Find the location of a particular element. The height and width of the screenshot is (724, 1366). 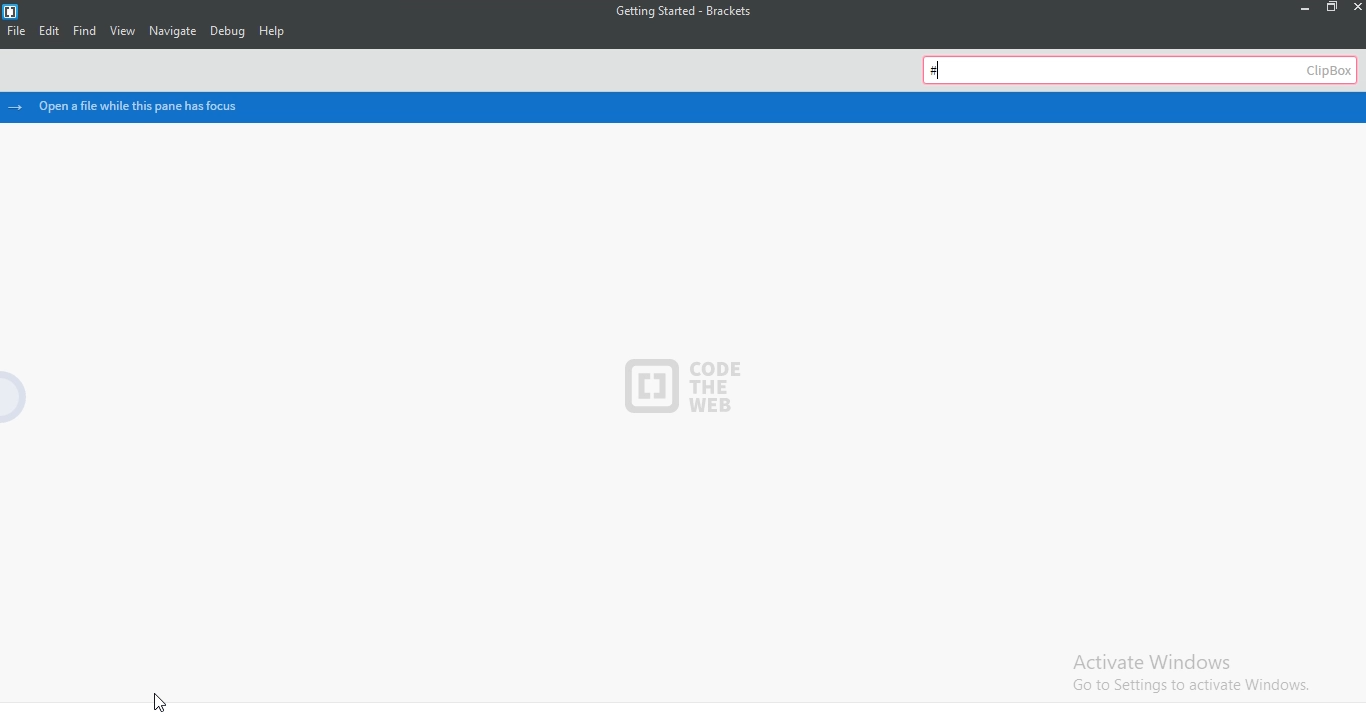

restore is located at coordinates (1334, 8).